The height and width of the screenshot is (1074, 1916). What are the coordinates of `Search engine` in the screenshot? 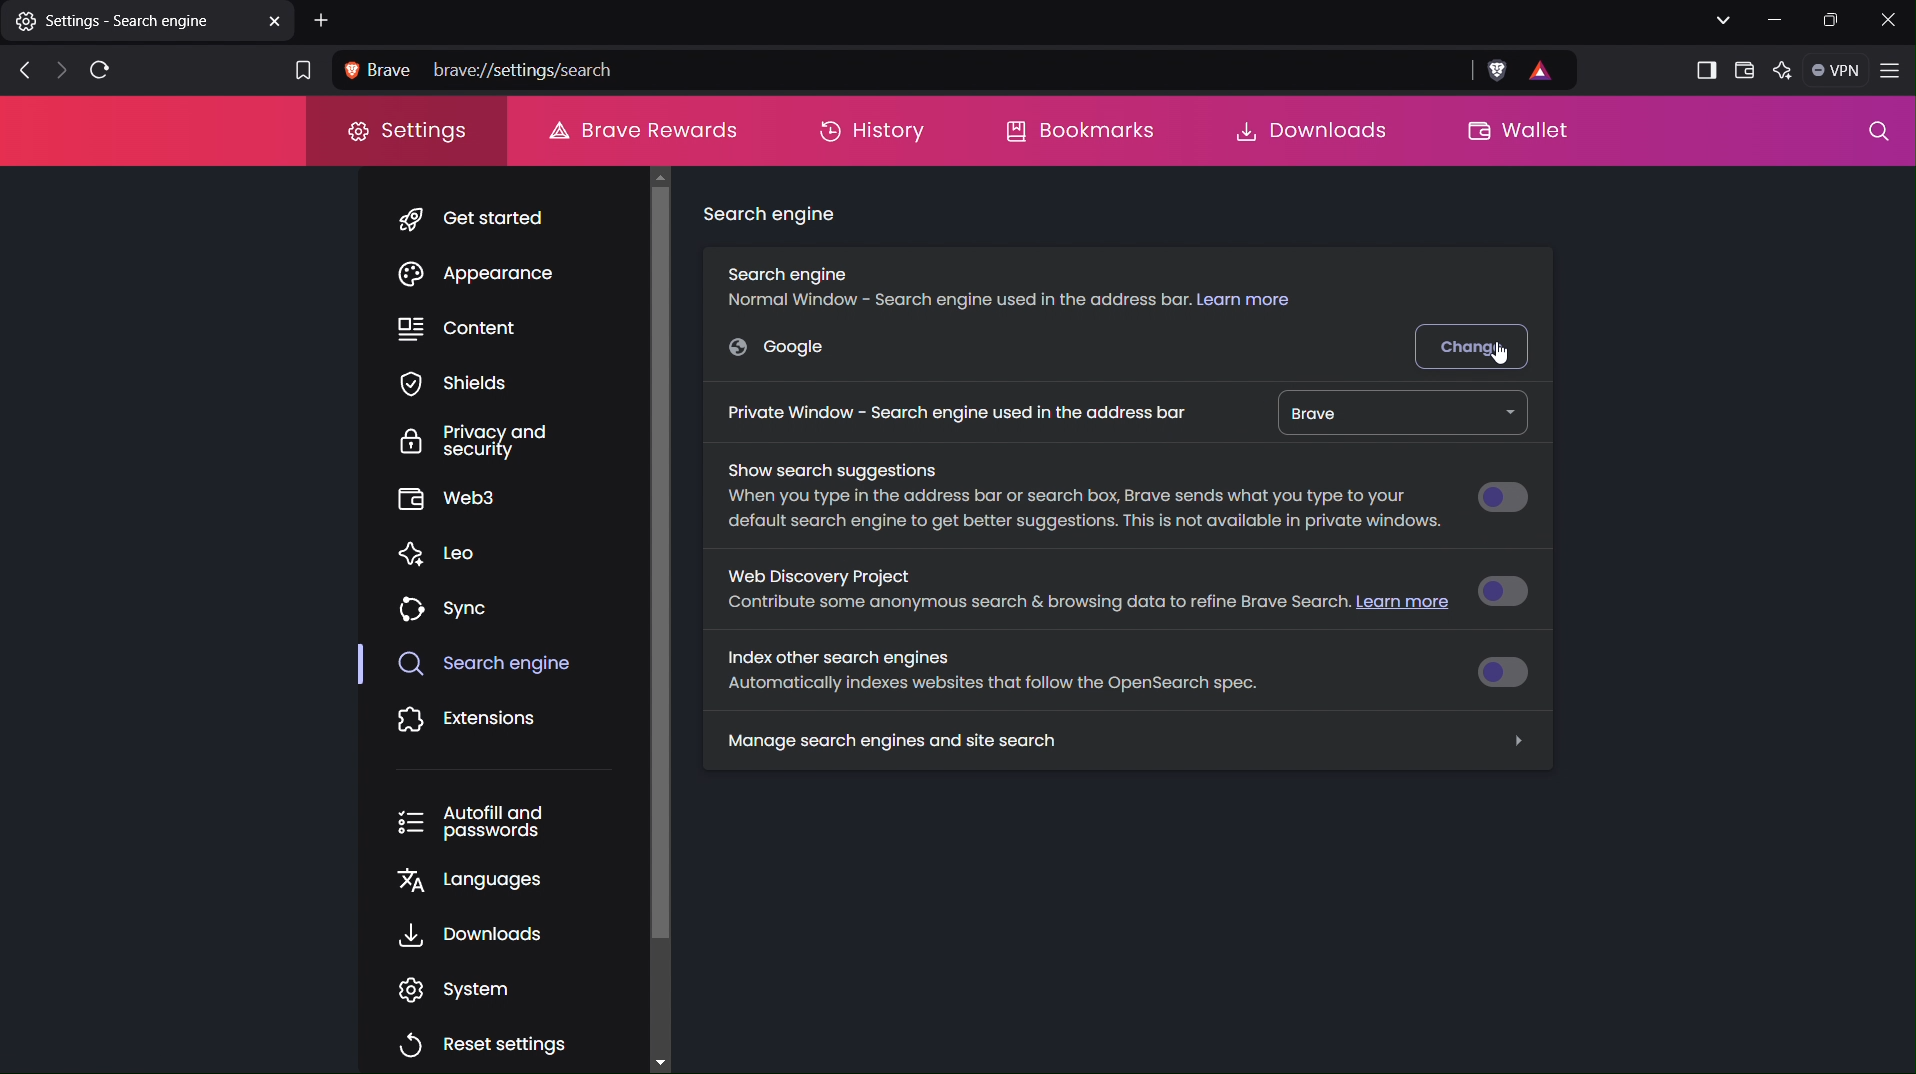 It's located at (773, 218).